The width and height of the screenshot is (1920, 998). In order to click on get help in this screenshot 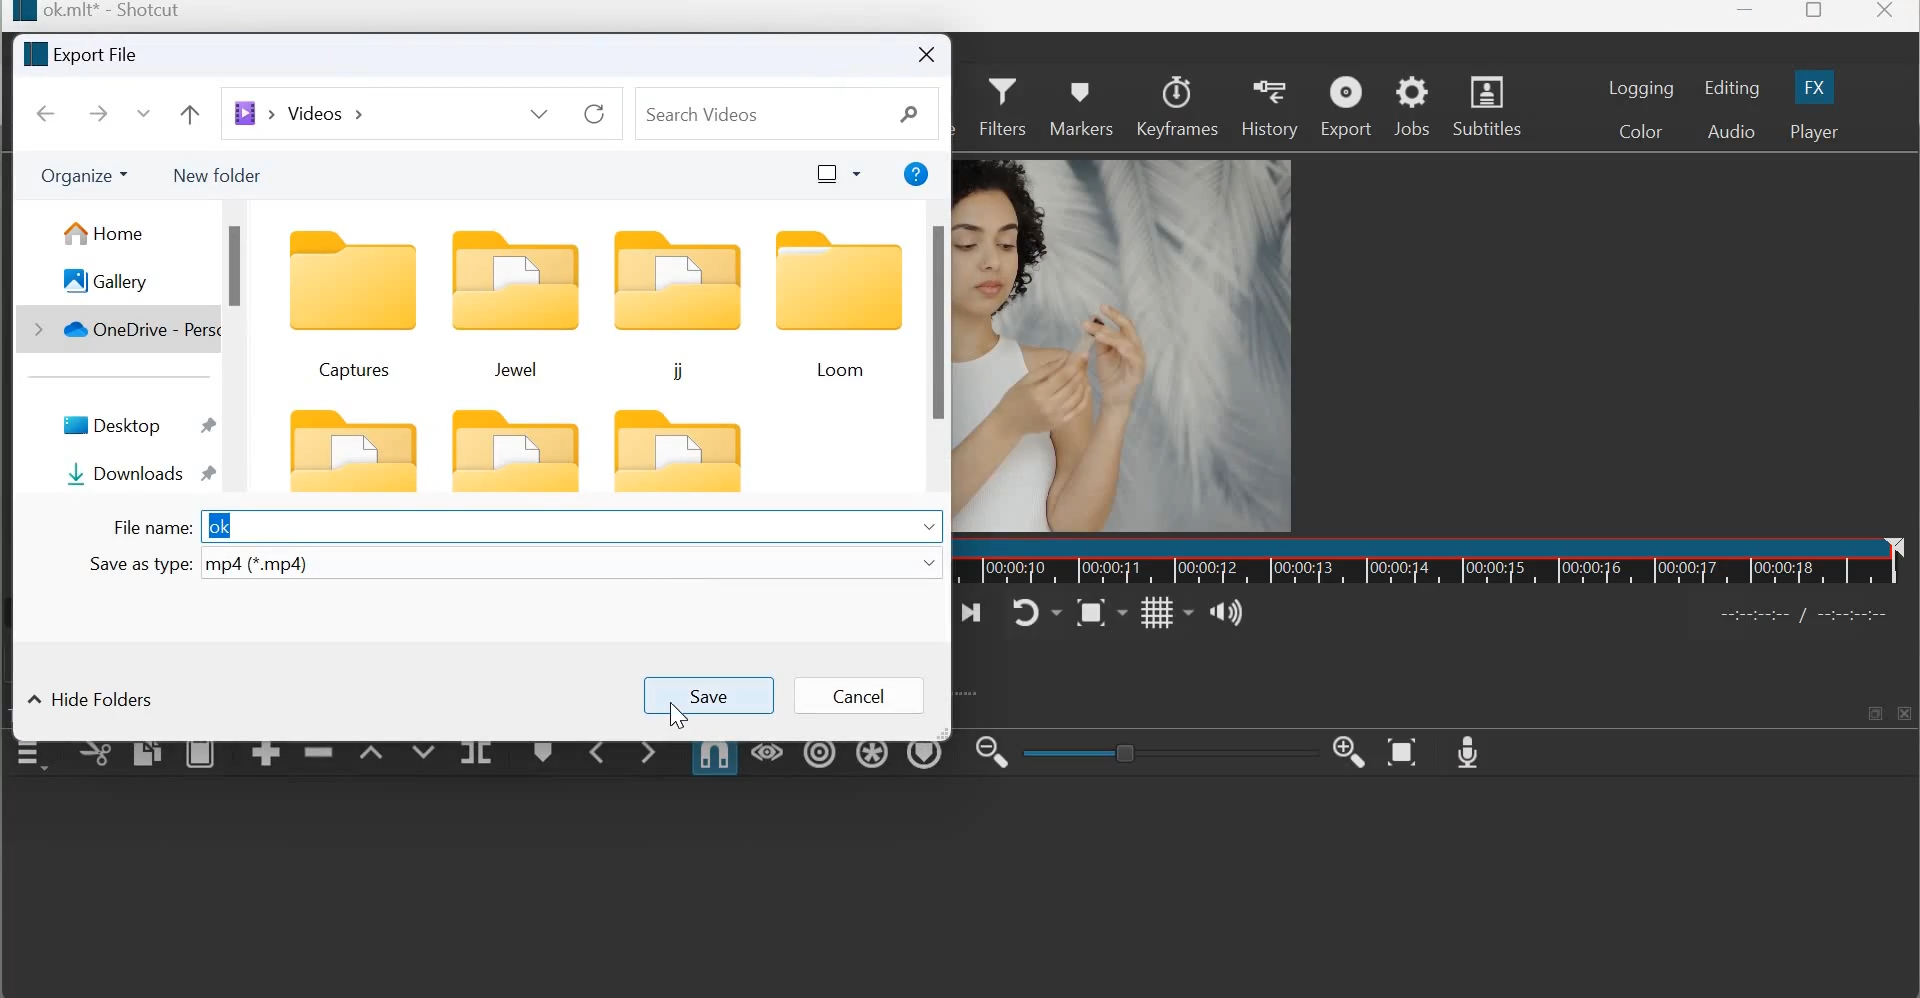, I will do `click(911, 176)`.